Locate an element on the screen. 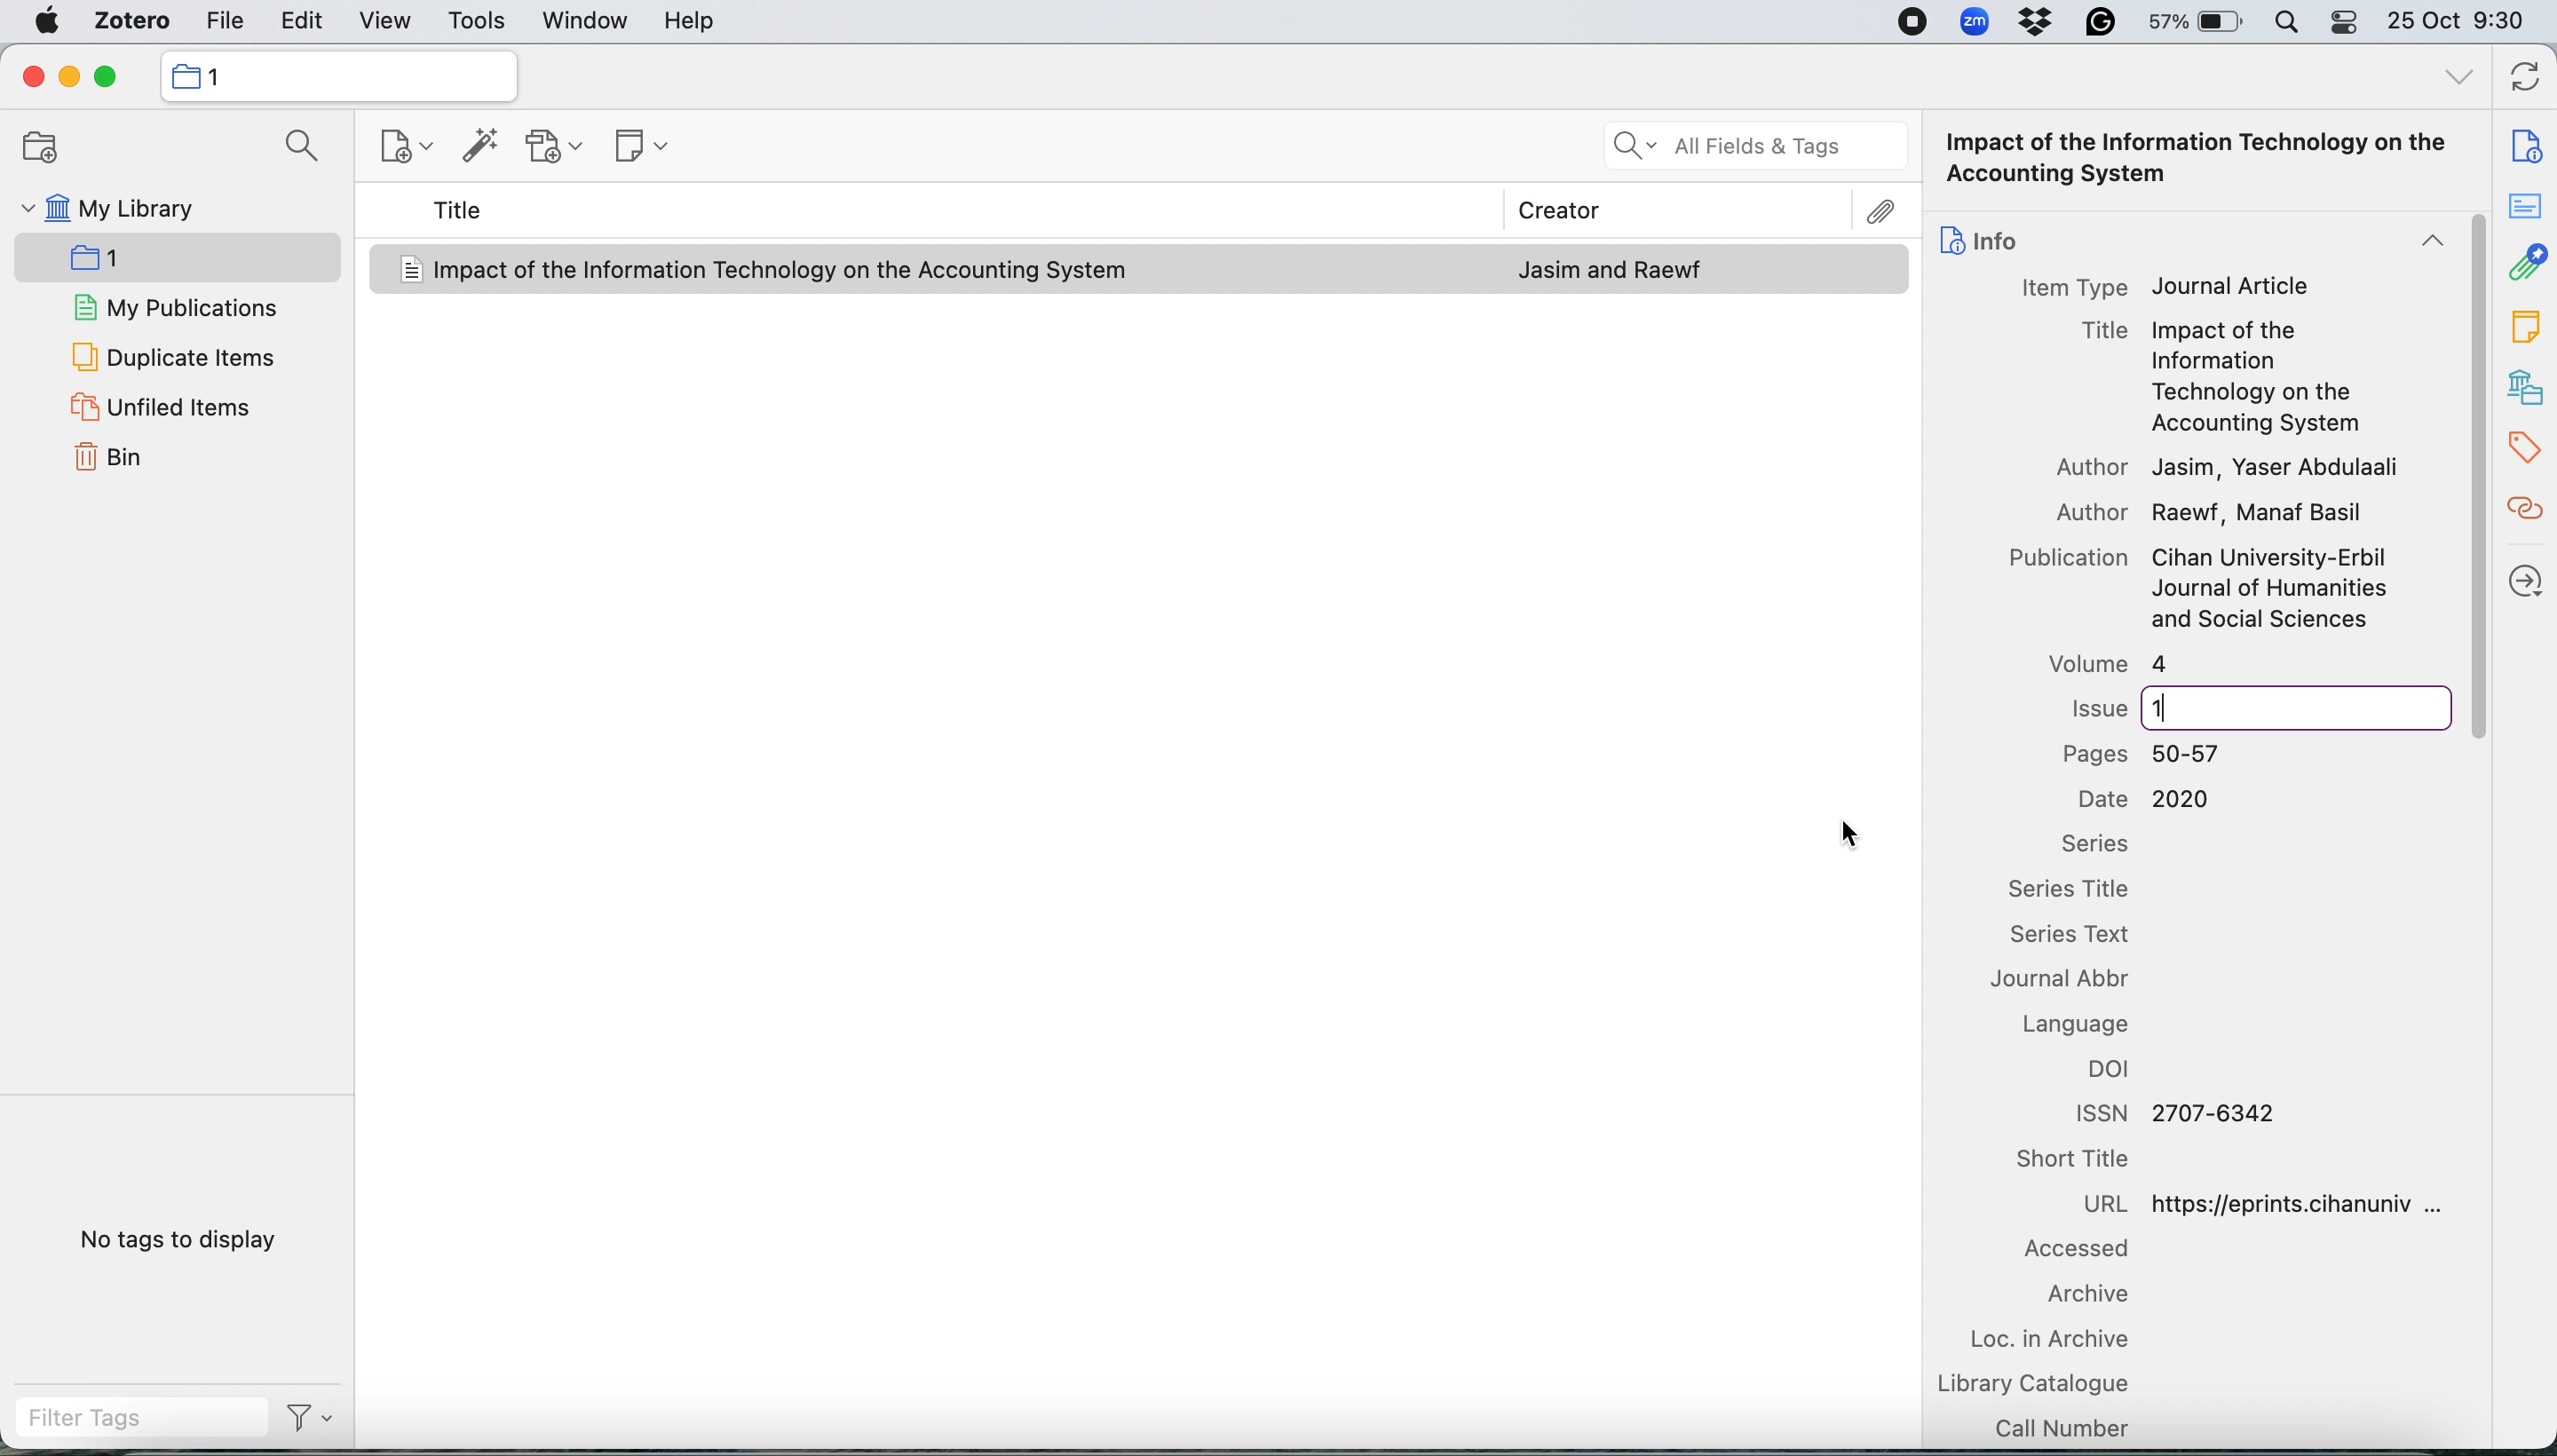 The image size is (2557, 1456). maximise is located at coordinates (111, 76).